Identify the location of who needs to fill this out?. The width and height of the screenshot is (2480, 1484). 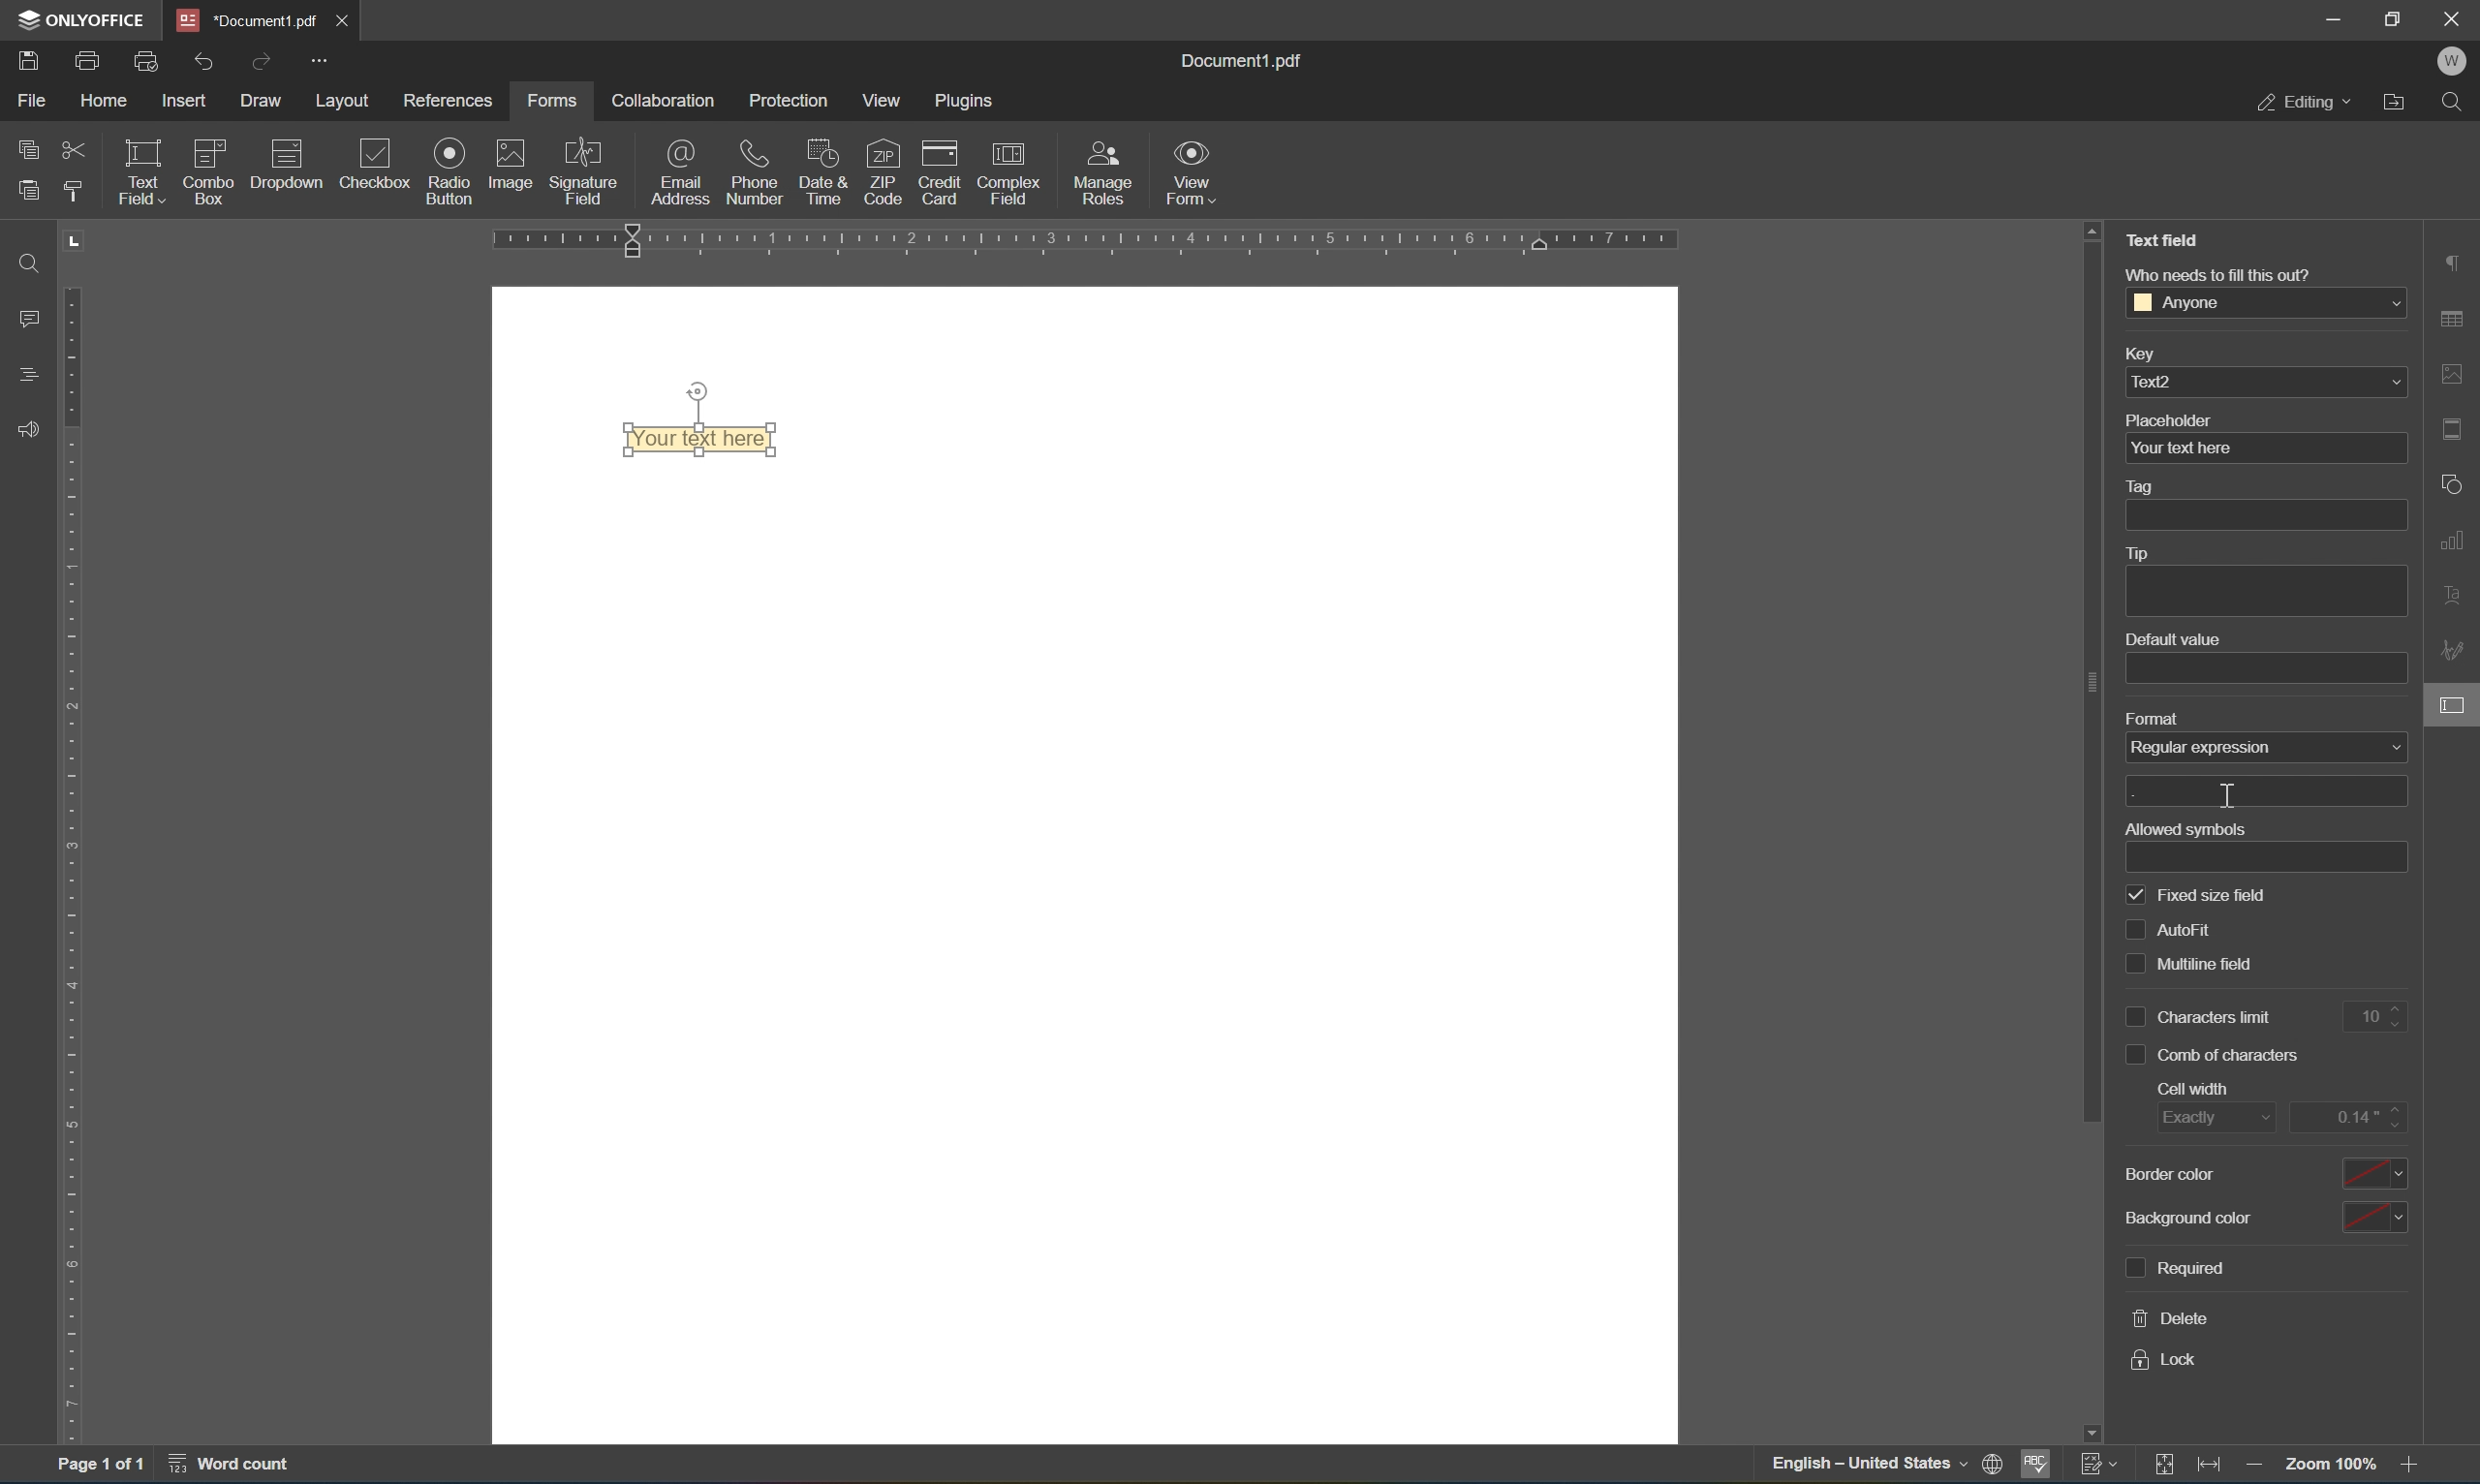
(2222, 274).